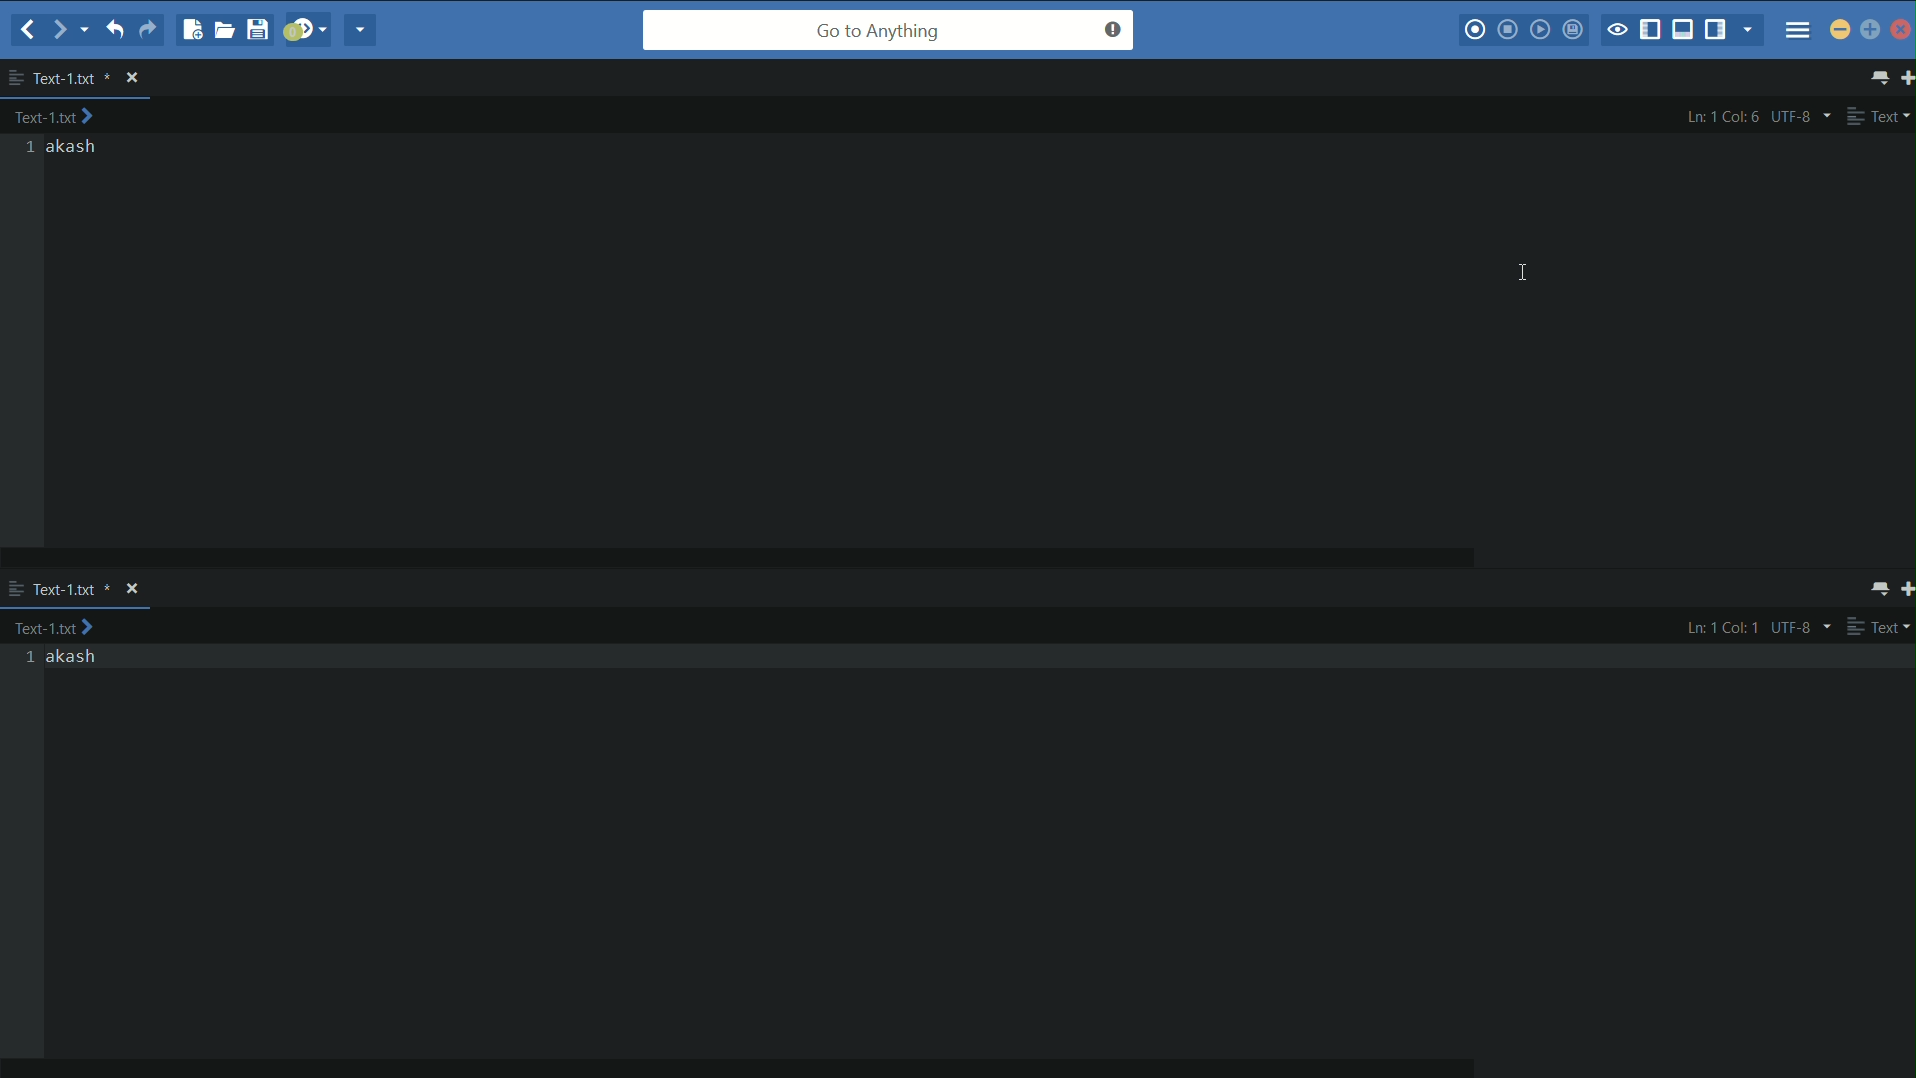  Describe the element at coordinates (1904, 591) in the screenshot. I see `new tab` at that location.